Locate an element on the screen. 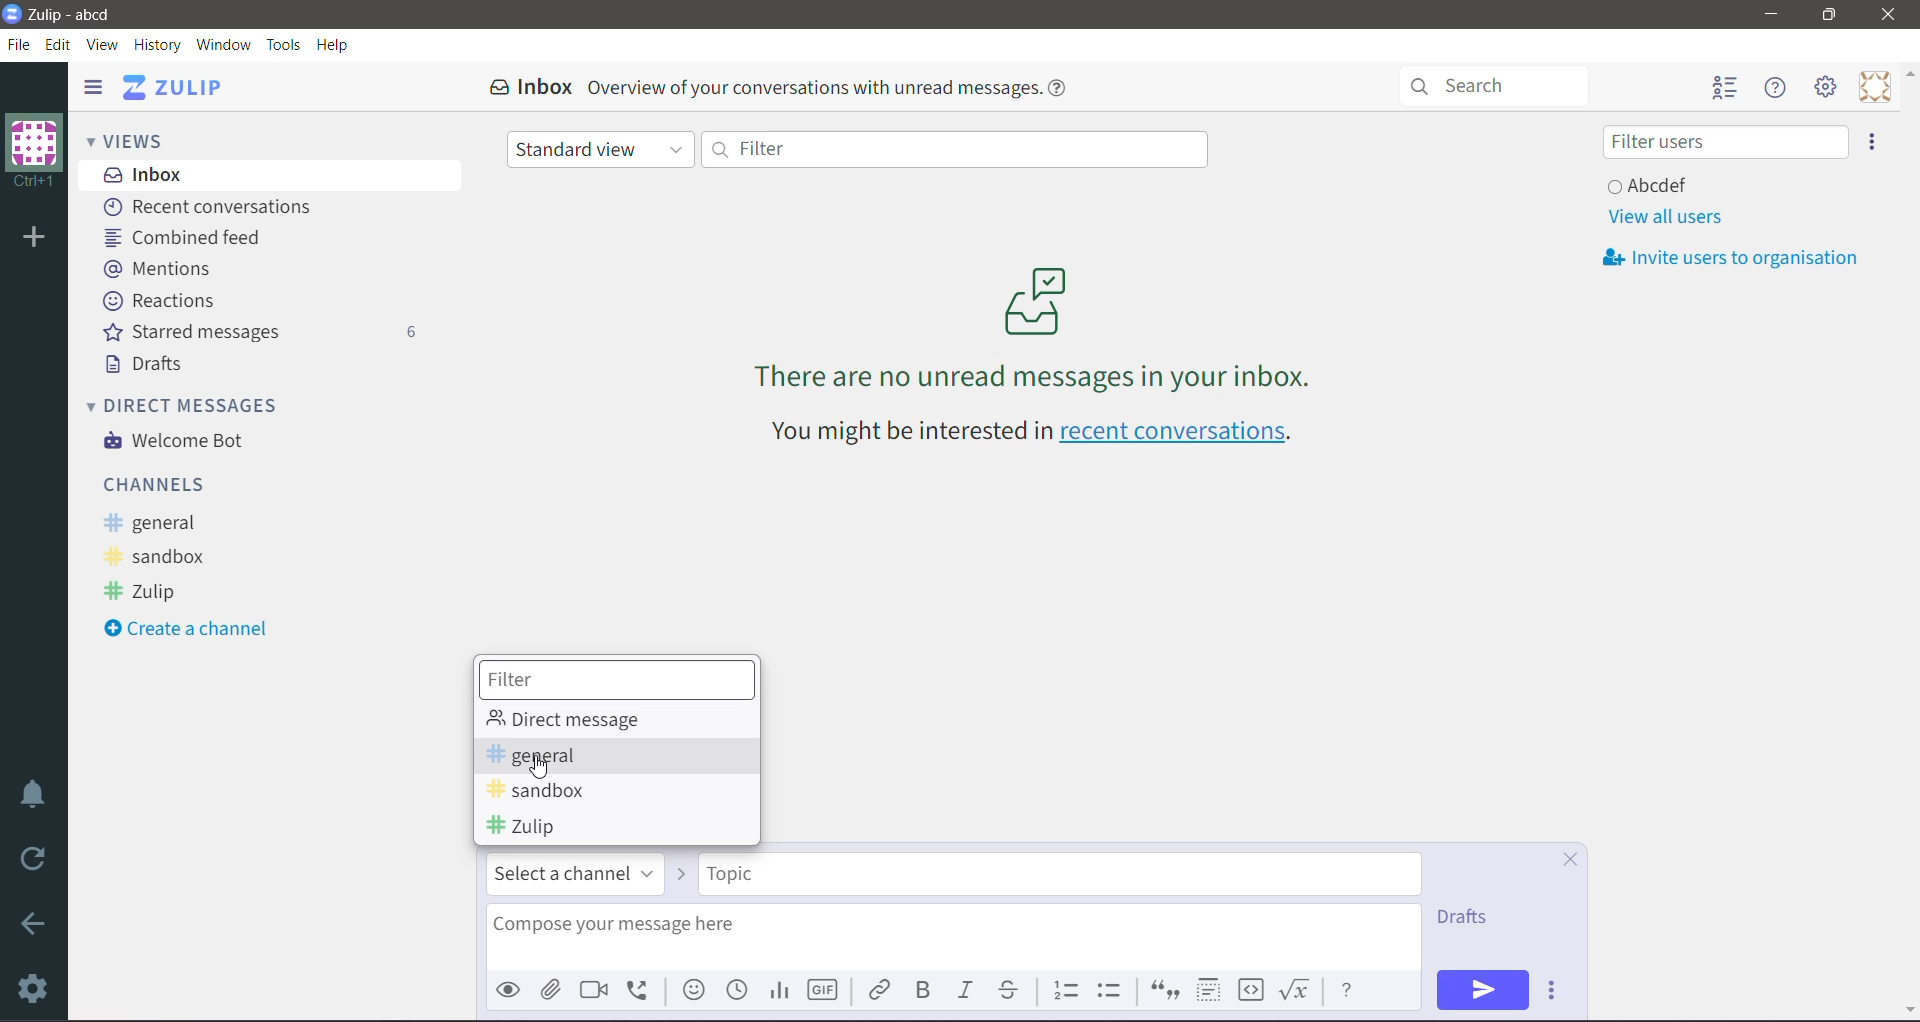  View is located at coordinates (104, 45).